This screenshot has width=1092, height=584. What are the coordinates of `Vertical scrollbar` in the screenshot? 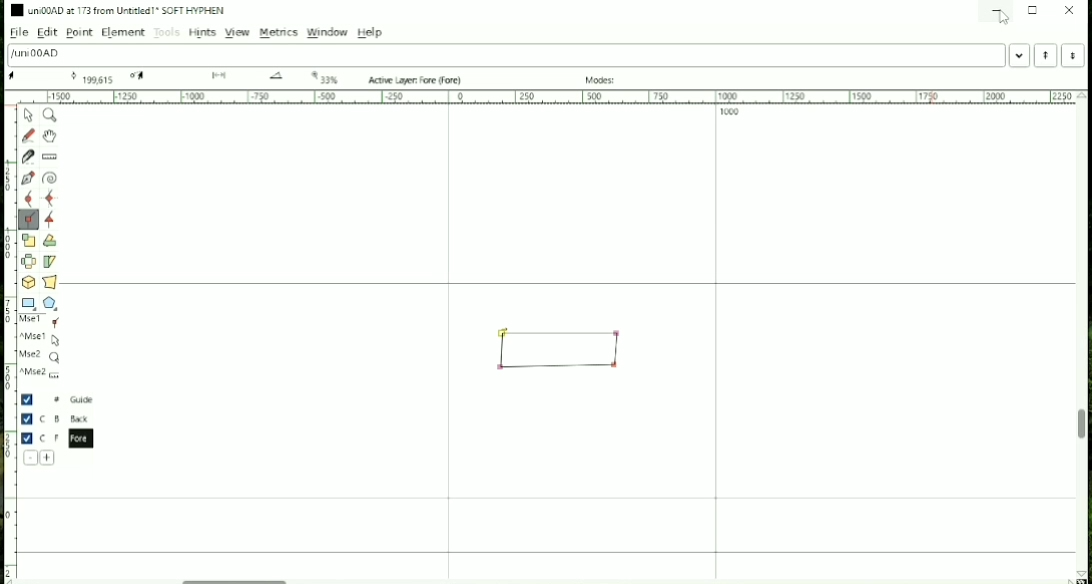 It's located at (1081, 426).